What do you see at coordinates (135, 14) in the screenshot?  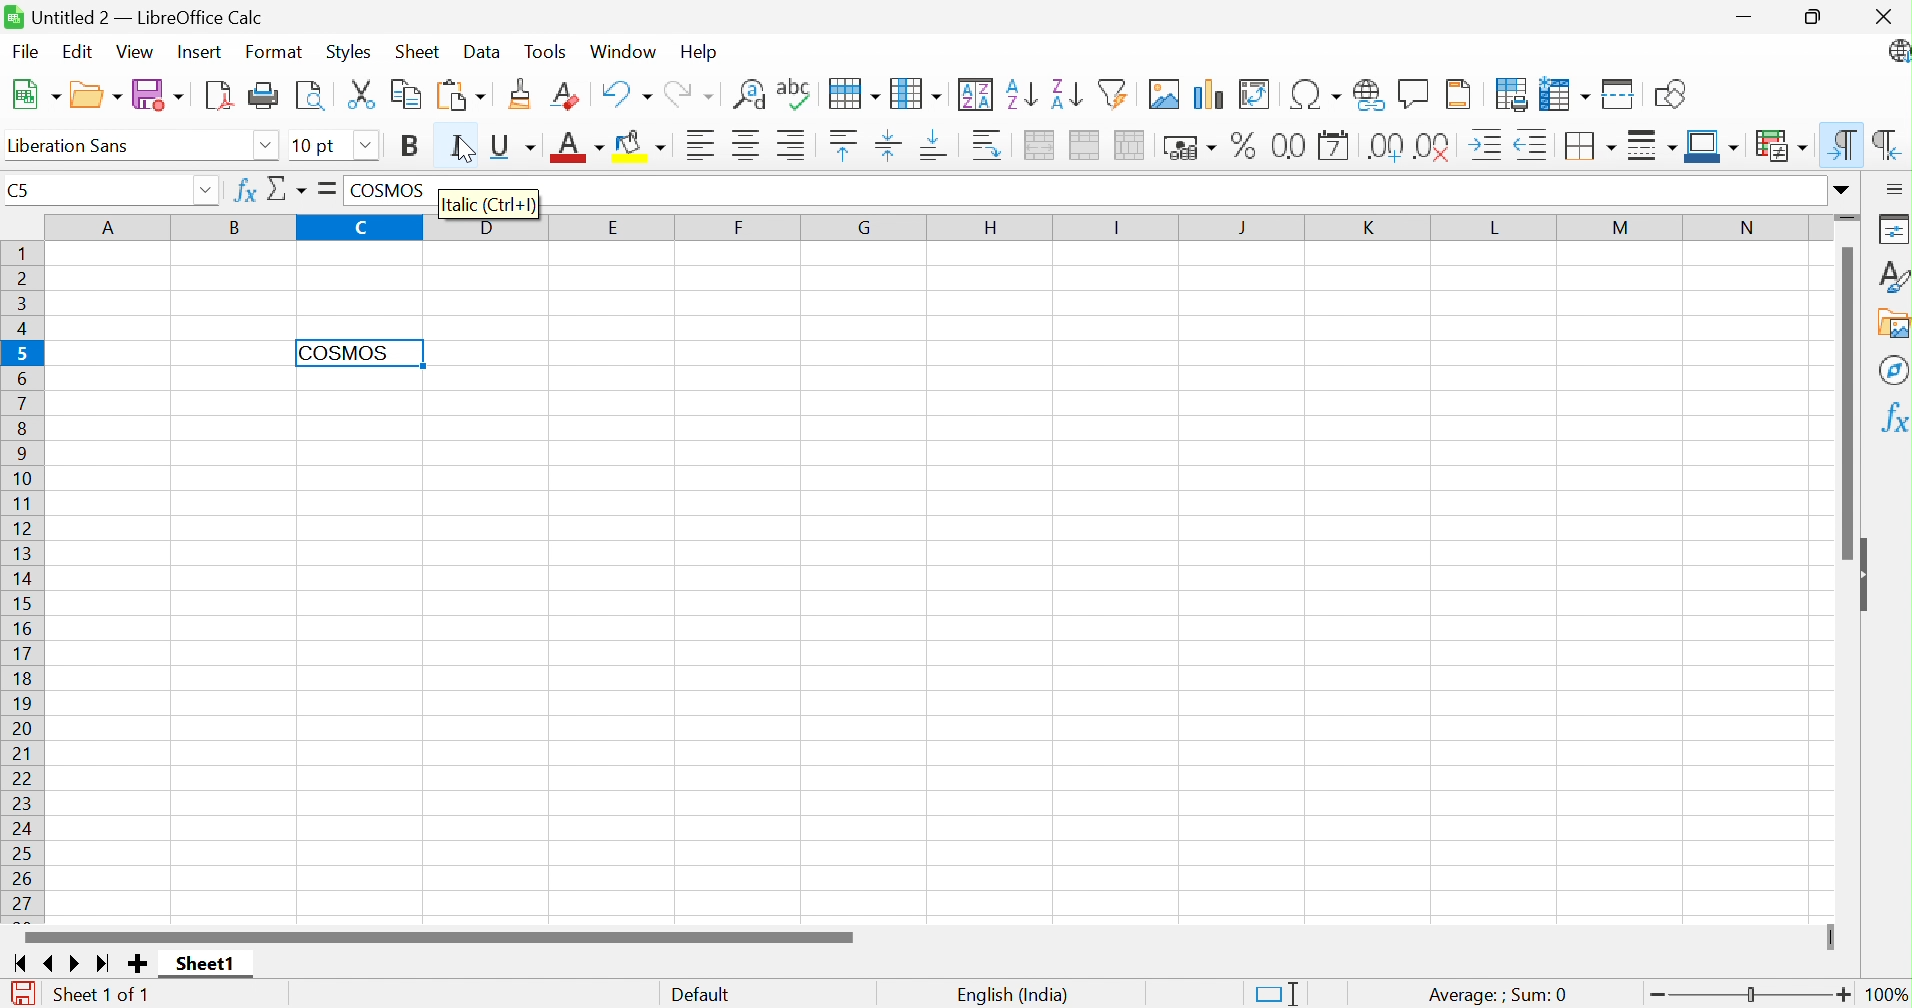 I see `Untitled 2 - LibreOffice Calc` at bounding box center [135, 14].